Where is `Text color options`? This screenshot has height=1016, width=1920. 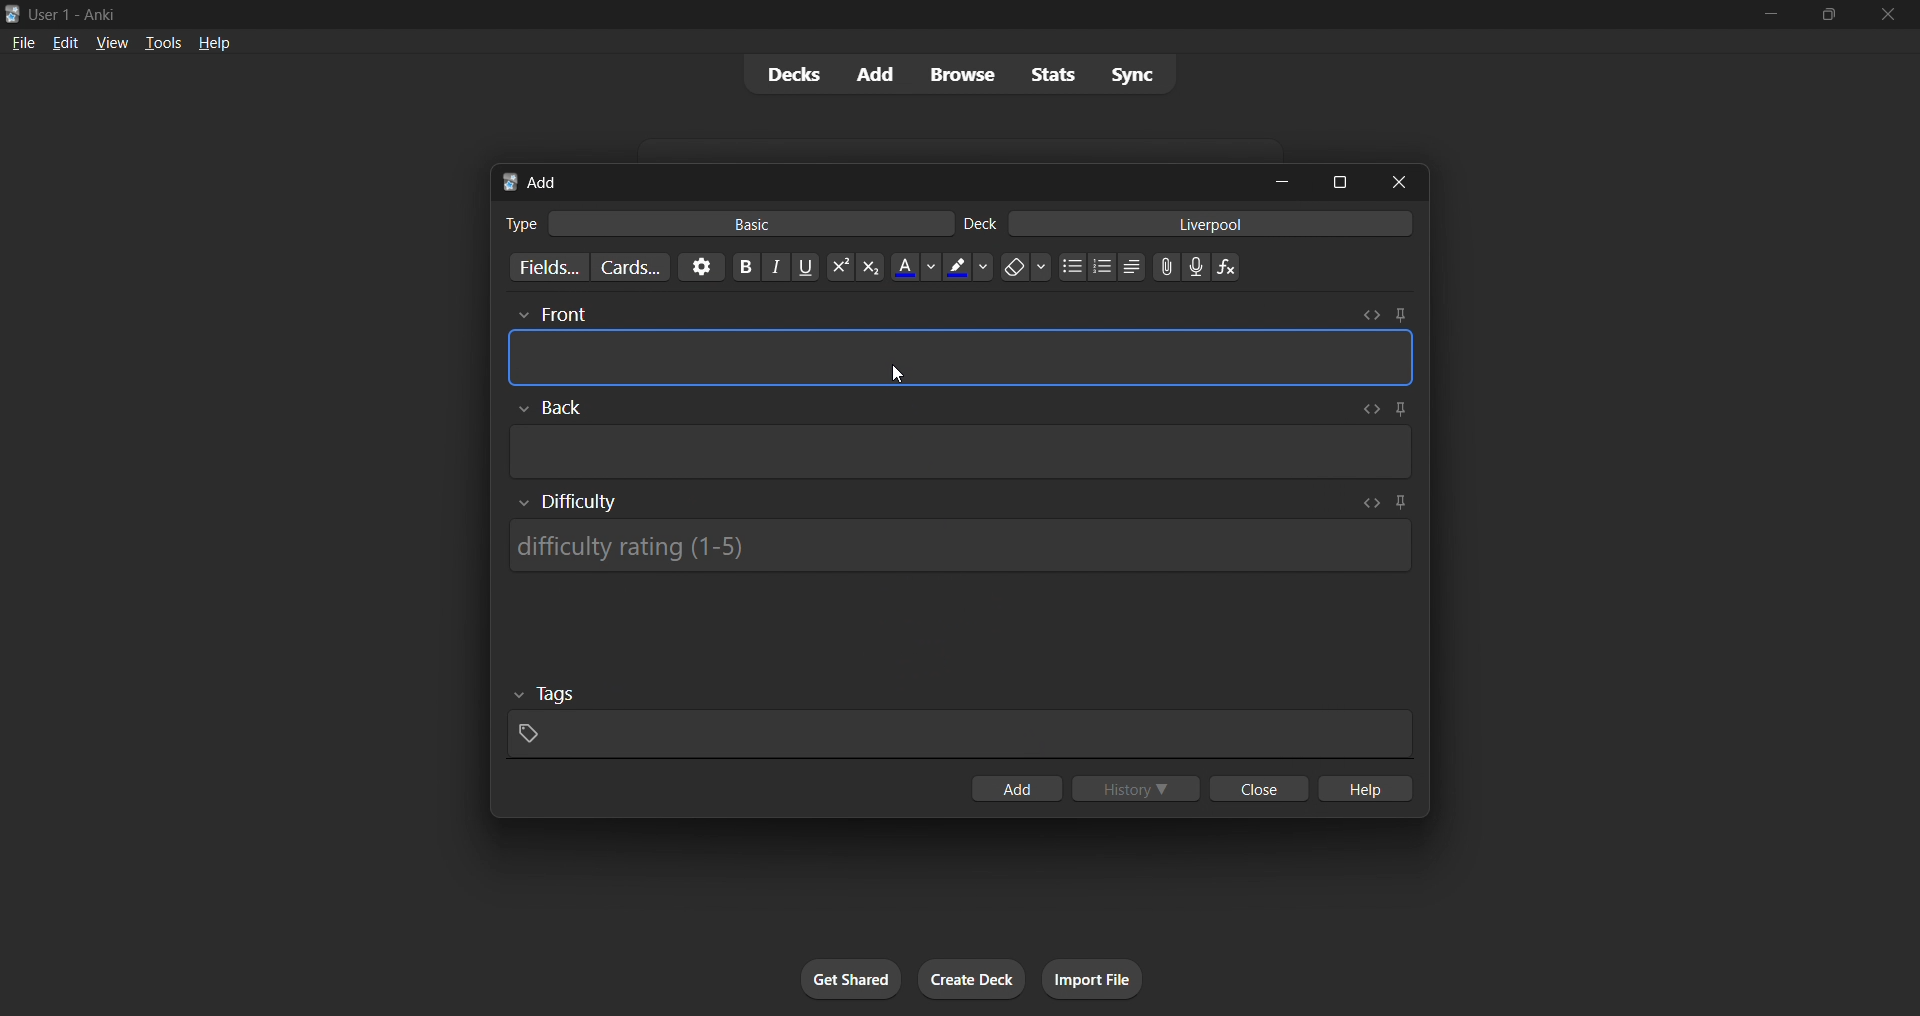 Text color options is located at coordinates (915, 266).